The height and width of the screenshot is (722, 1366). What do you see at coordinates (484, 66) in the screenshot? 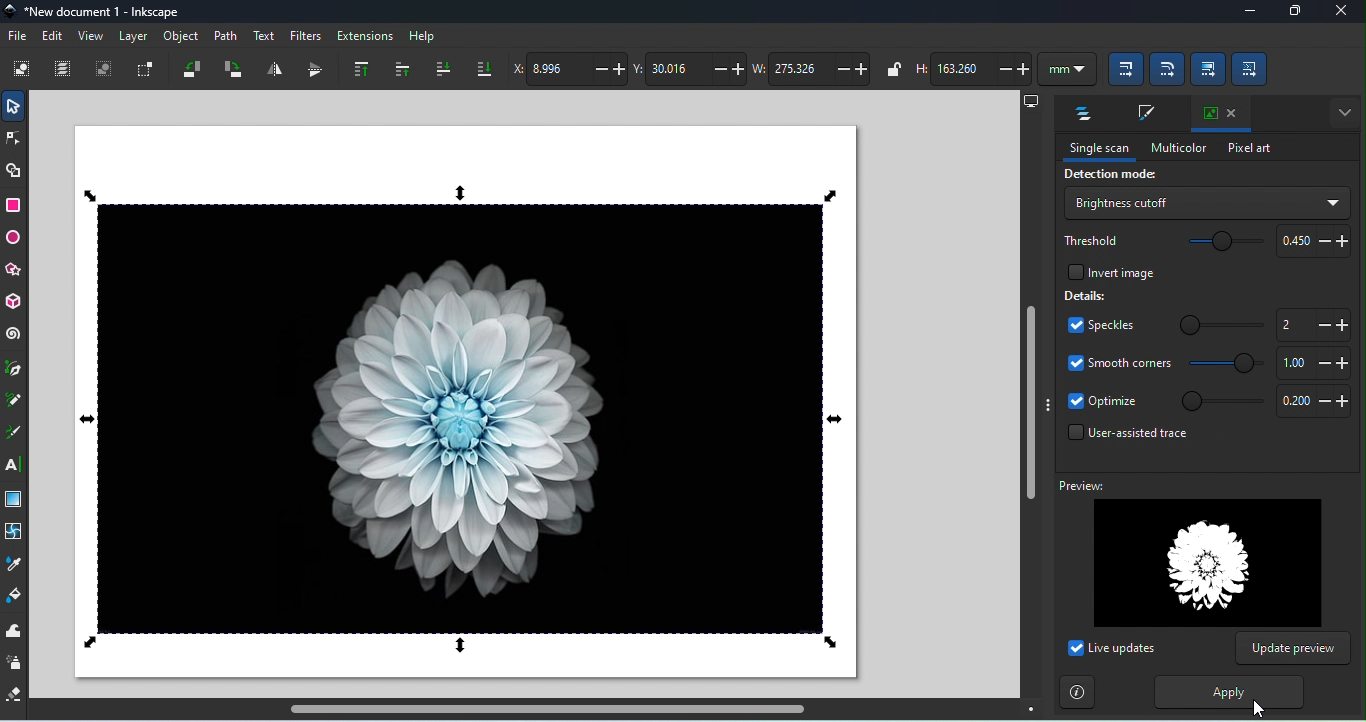
I see `Lower selection to bottom` at bounding box center [484, 66].